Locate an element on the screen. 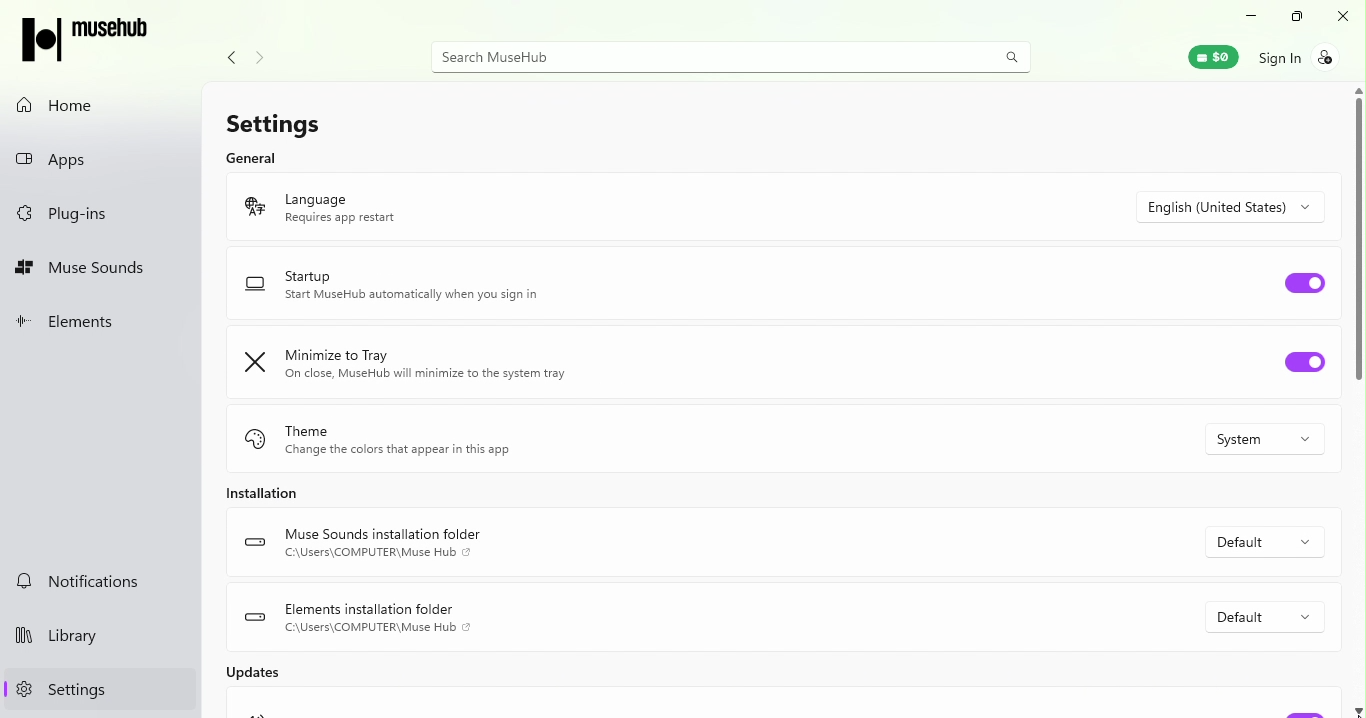 The image size is (1366, 718). Vertical scroll bar is located at coordinates (1358, 402).